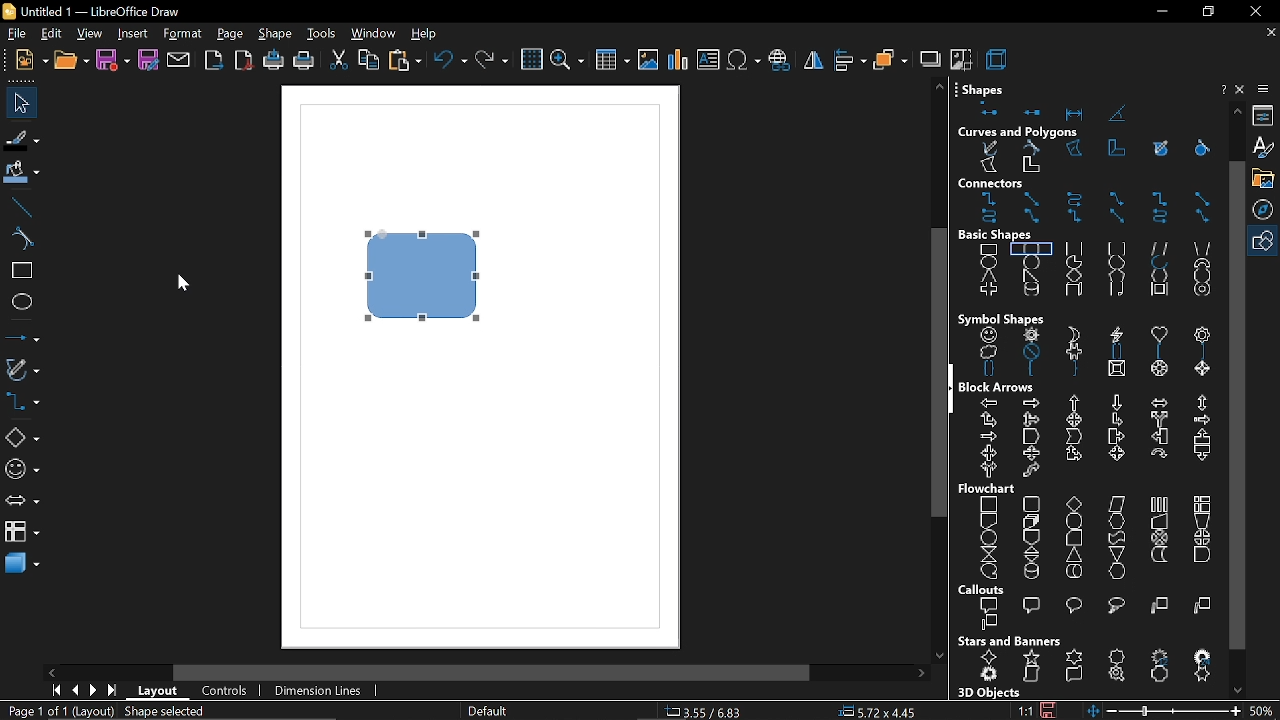  I want to click on controls, so click(224, 692).